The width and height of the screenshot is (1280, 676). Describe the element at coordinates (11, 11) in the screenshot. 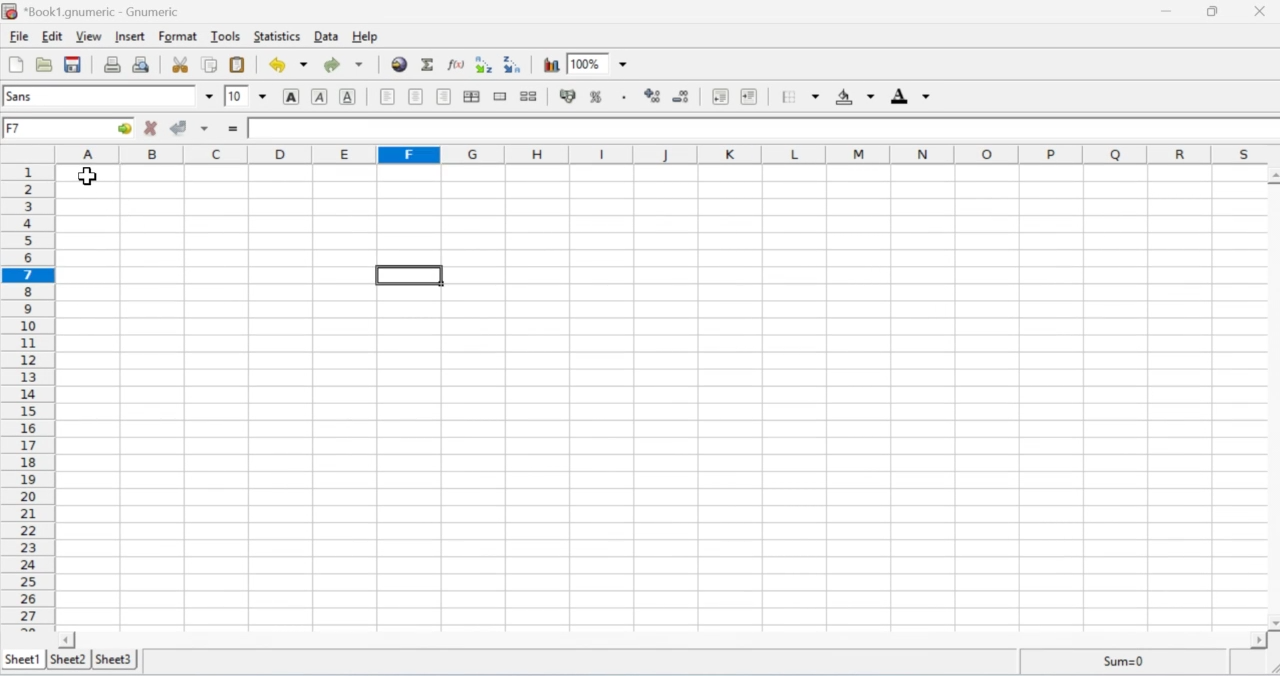

I see `Gnumeric Logo` at that location.